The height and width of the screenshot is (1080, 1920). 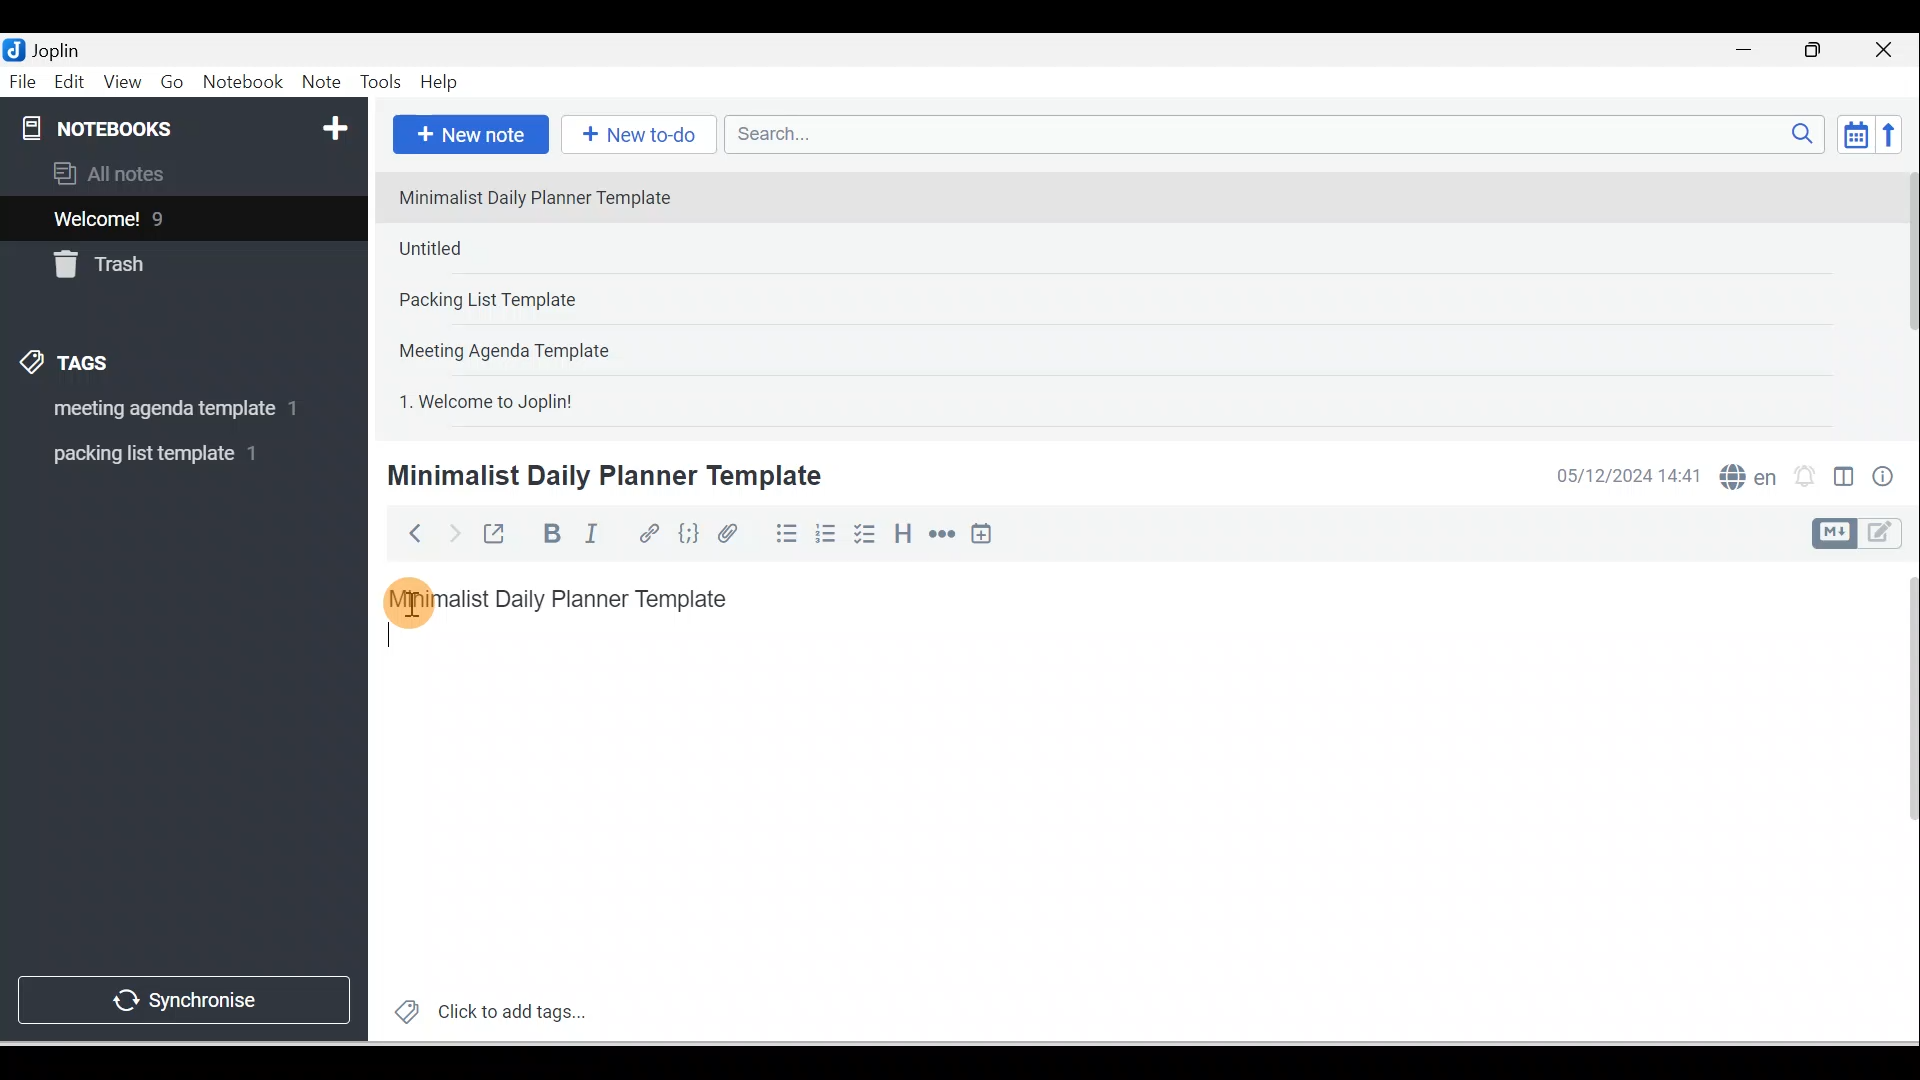 What do you see at coordinates (863, 534) in the screenshot?
I see `Checkbox` at bounding box center [863, 534].